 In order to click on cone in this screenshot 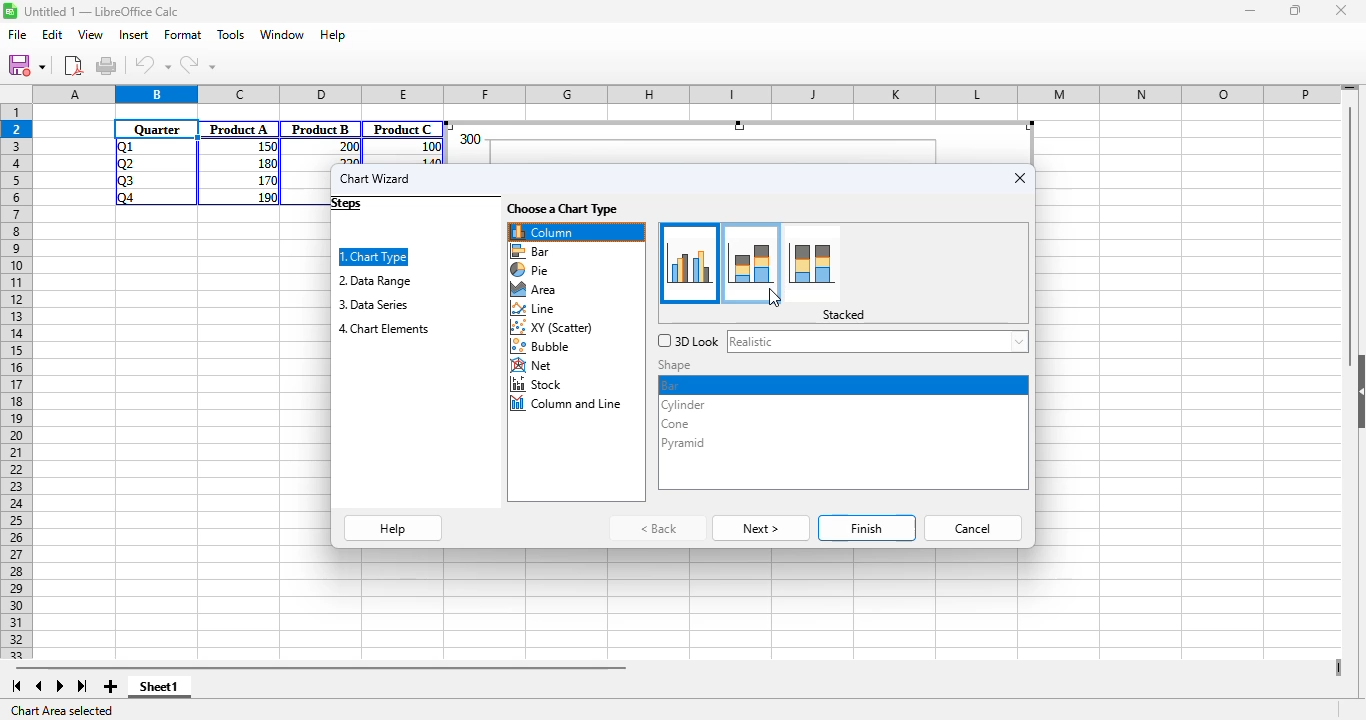, I will do `click(674, 425)`.